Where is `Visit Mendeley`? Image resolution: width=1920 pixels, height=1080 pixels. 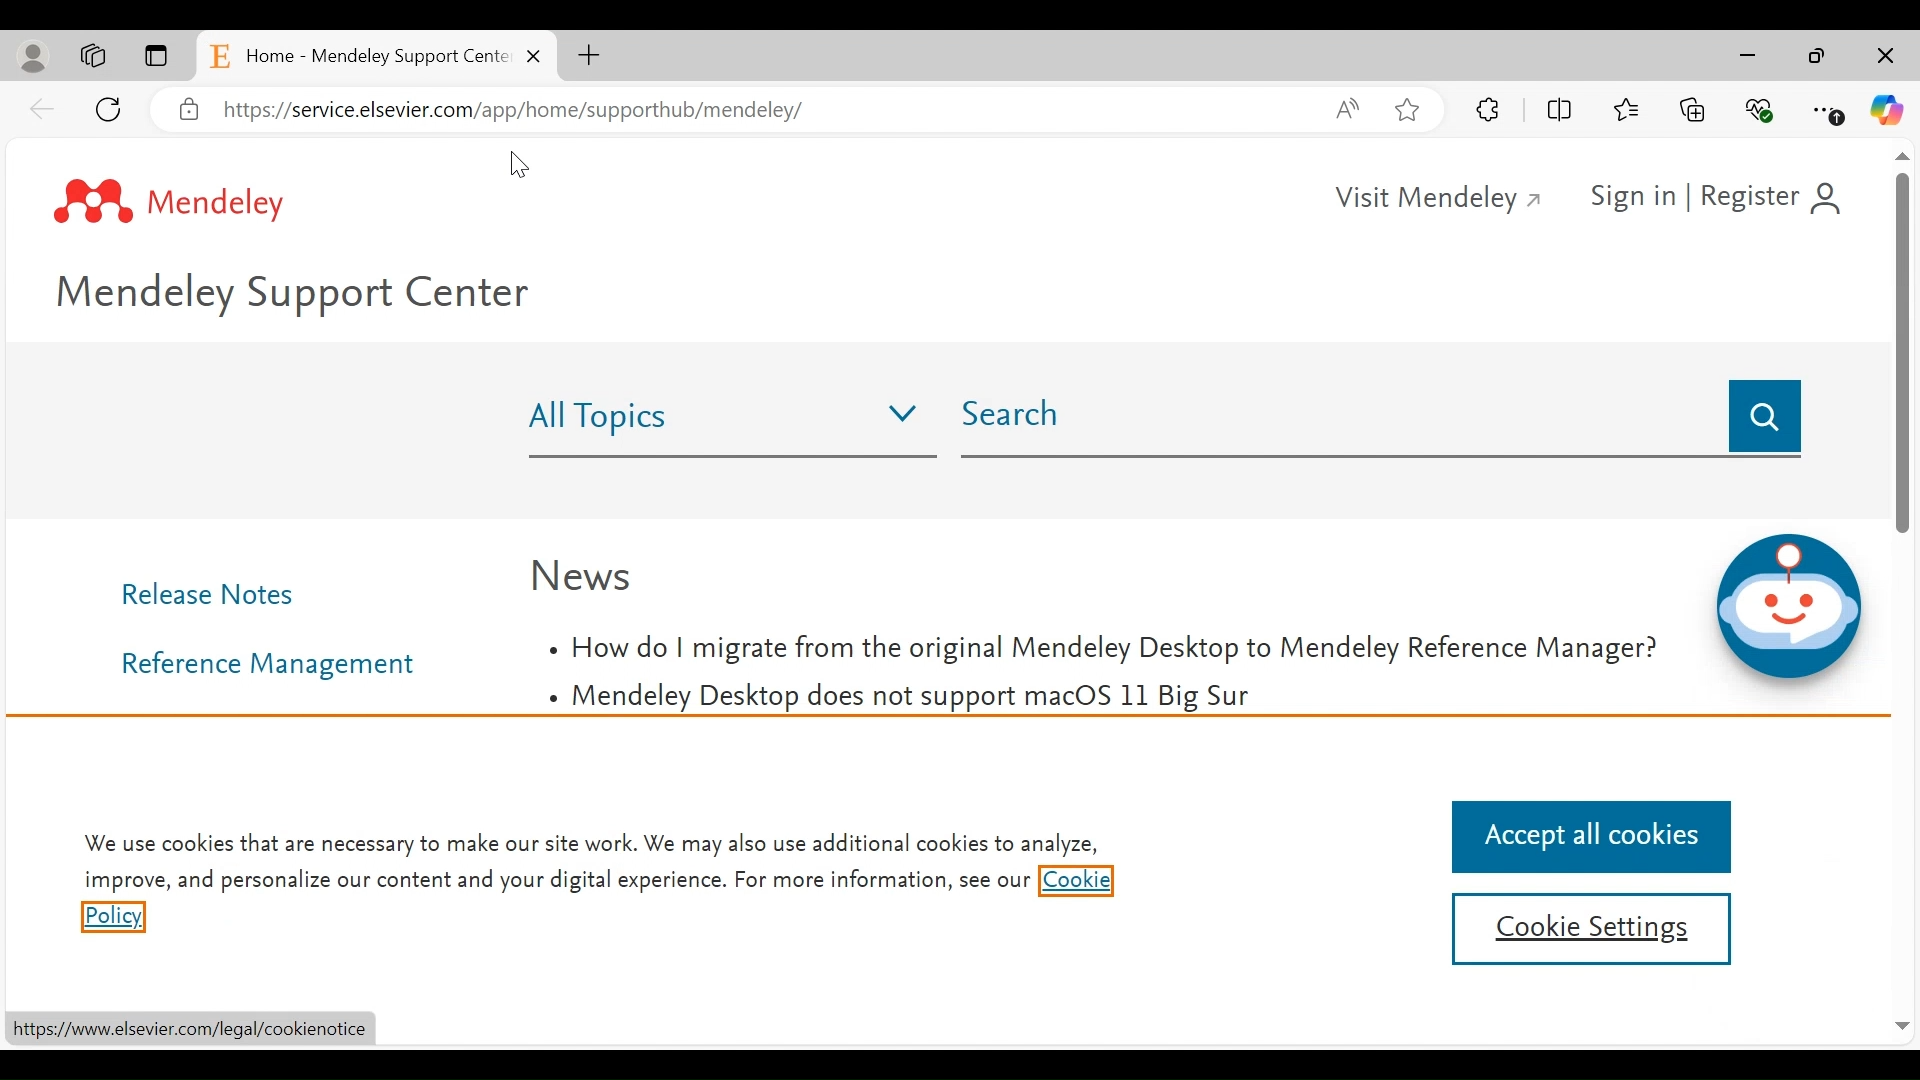
Visit Mendeley is located at coordinates (1441, 200).